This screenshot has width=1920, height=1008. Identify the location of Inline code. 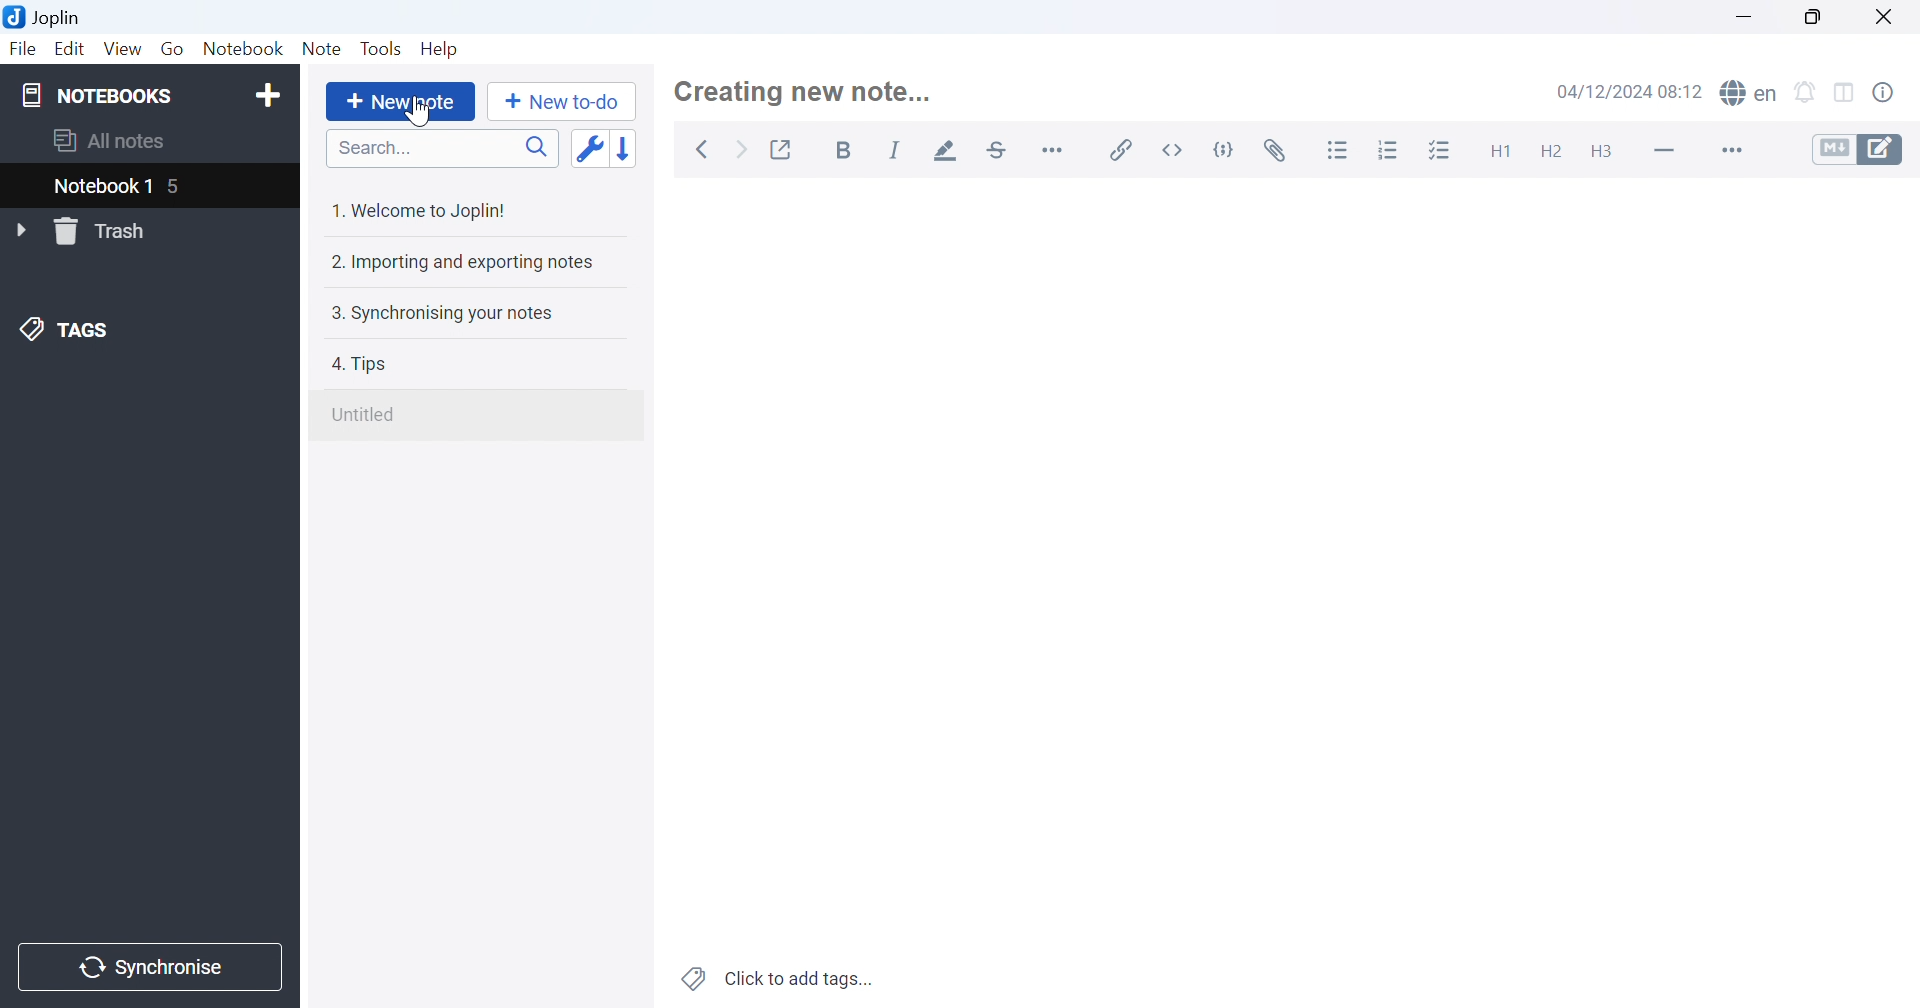
(1174, 150).